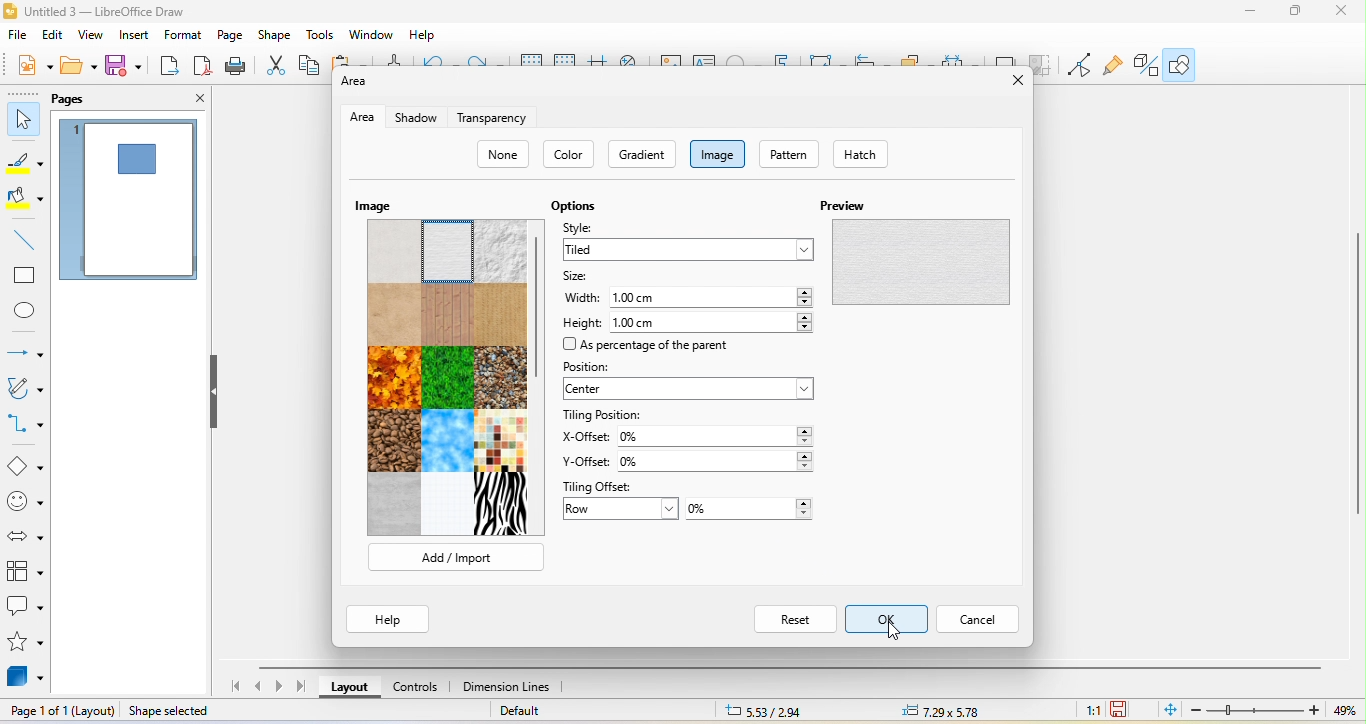 This screenshot has width=1366, height=724. What do you see at coordinates (374, 37) in the screenshot?
I see `window` at bounding box center [374, 37].